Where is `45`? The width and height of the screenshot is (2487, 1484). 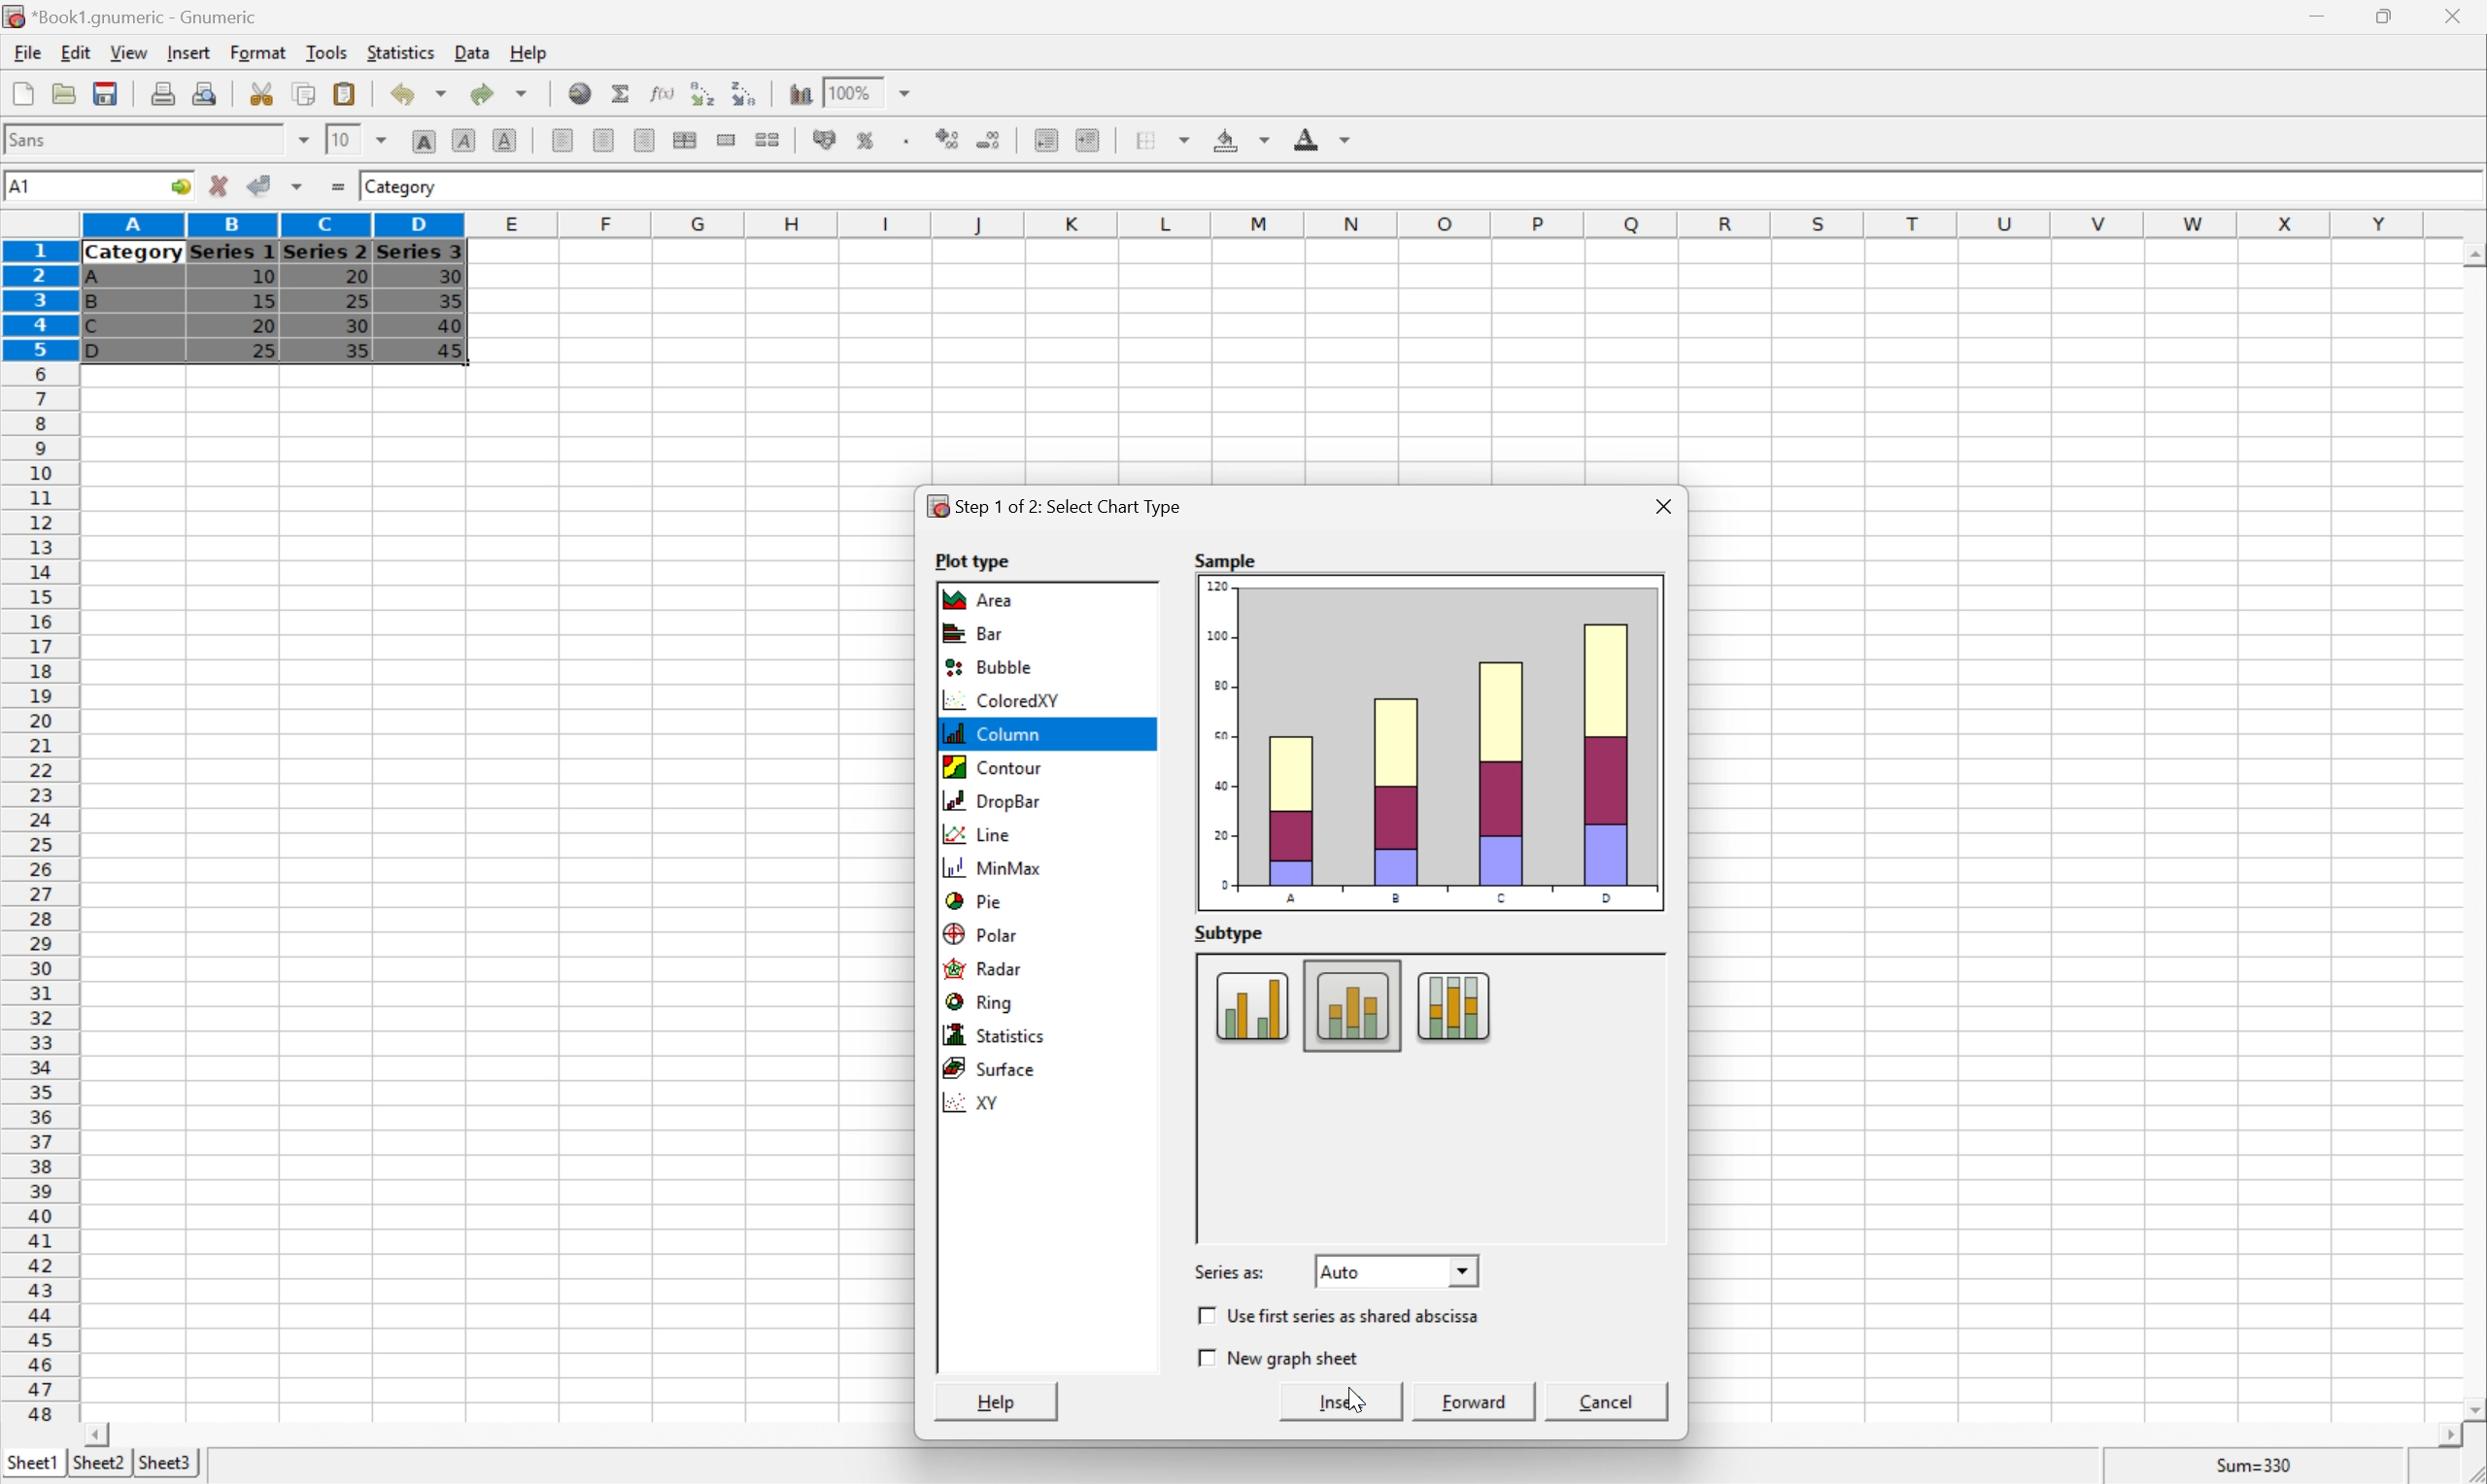 45 is located at coordinates (465, 351).